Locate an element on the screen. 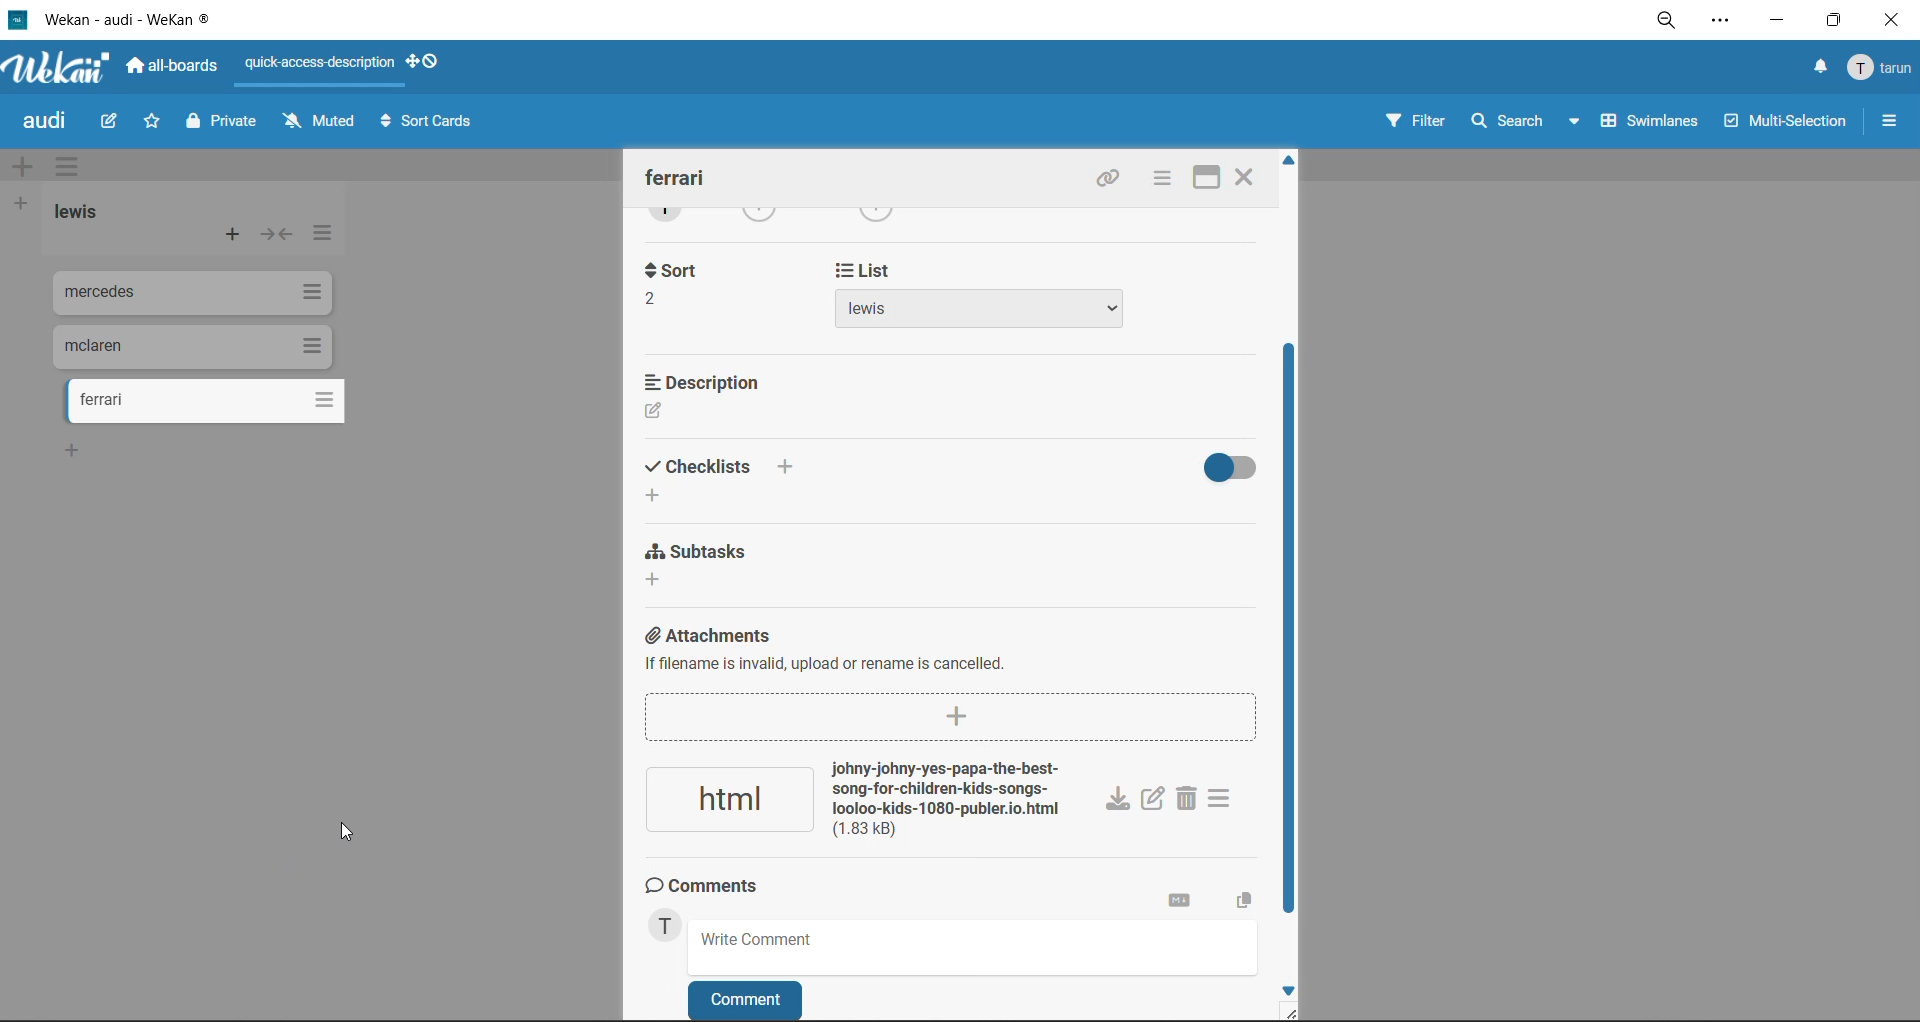 The width and height of the screenshot is (1920, 1022). comments is located at coordinates (702, 886).